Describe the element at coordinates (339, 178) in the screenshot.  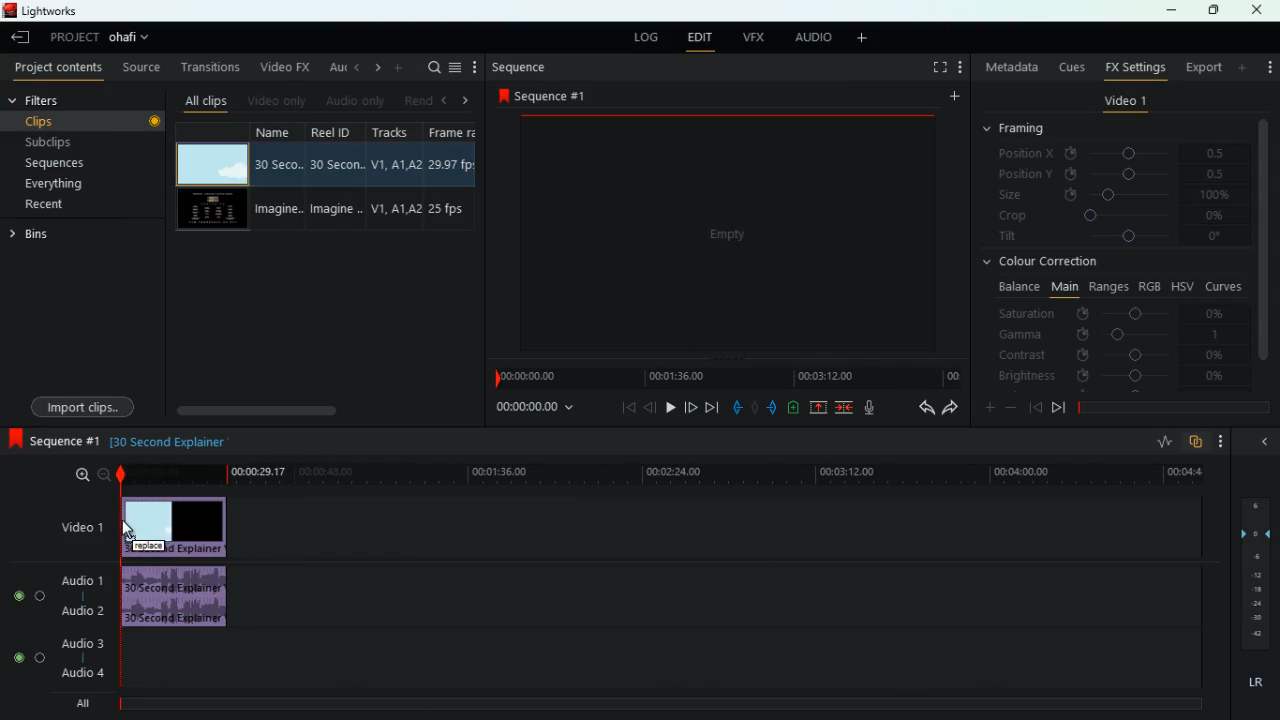
I see `reel id` at that location.